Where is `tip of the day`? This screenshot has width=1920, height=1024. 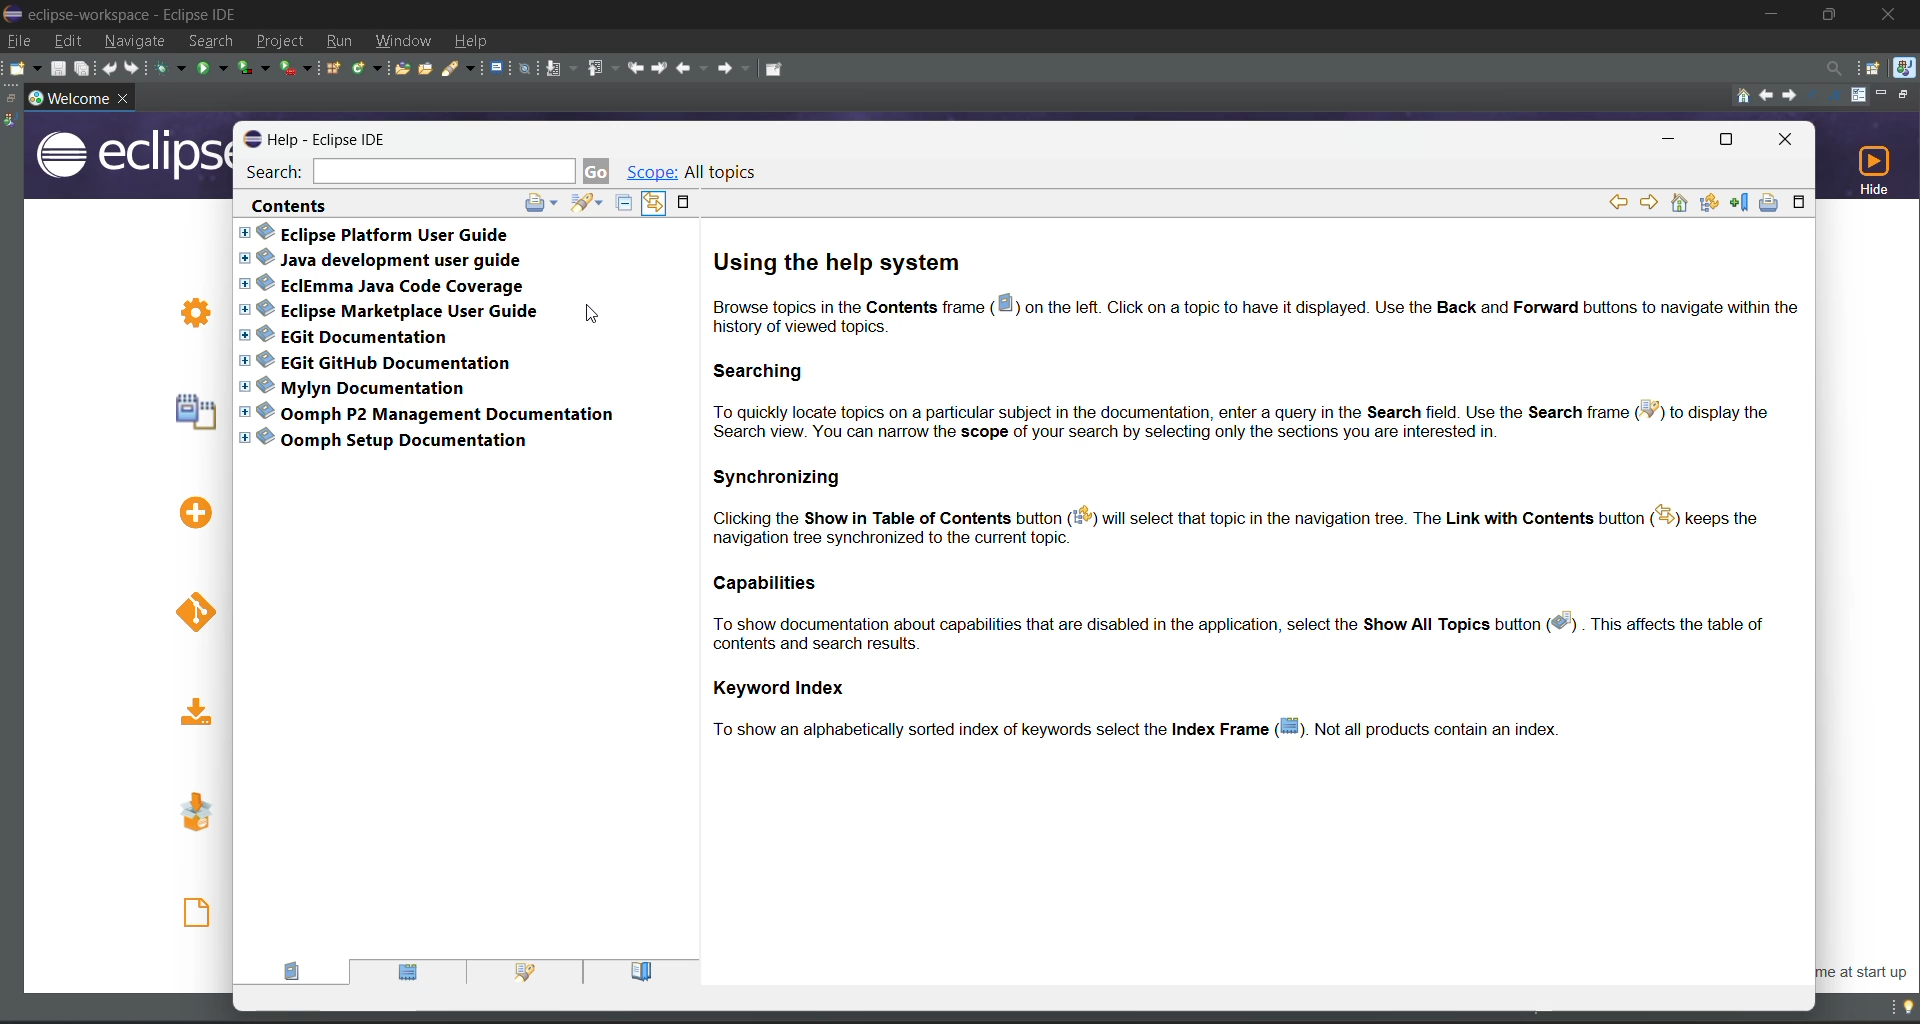
tip of the day is located at coordinates (1907, 1008).